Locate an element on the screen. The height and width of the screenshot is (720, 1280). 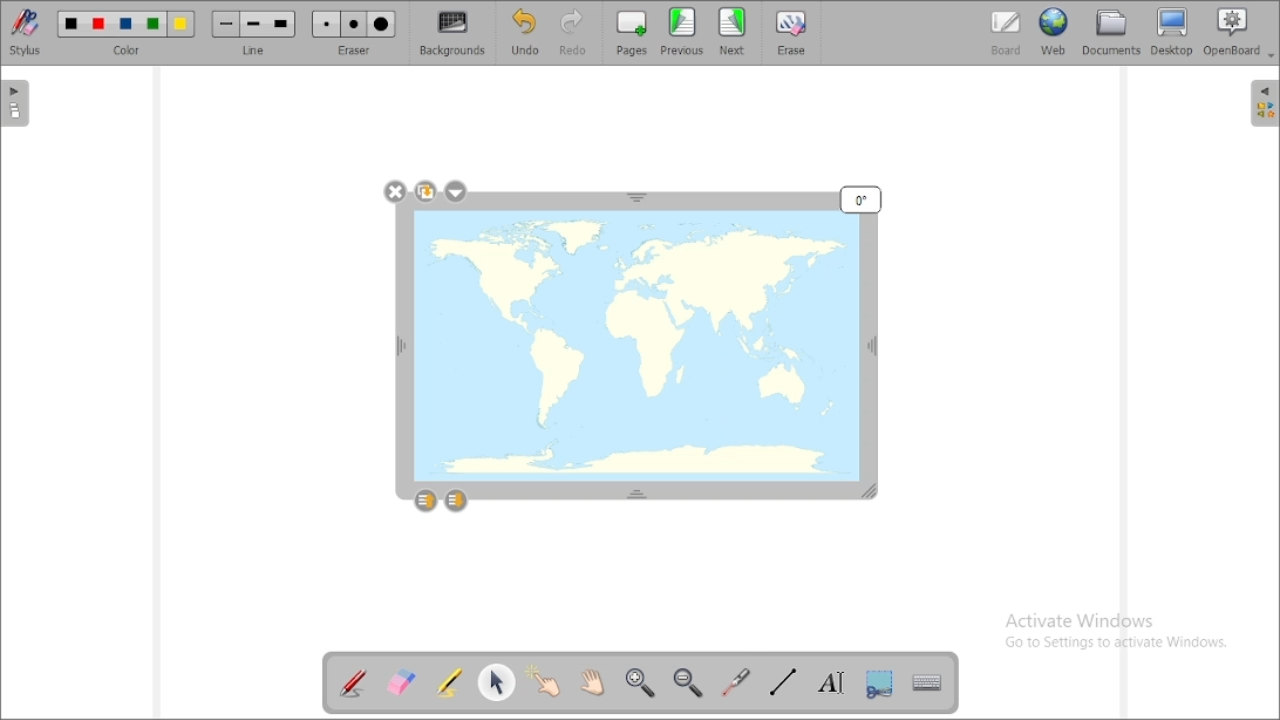
virtual laser pointer is located at coordinates (737, 683).